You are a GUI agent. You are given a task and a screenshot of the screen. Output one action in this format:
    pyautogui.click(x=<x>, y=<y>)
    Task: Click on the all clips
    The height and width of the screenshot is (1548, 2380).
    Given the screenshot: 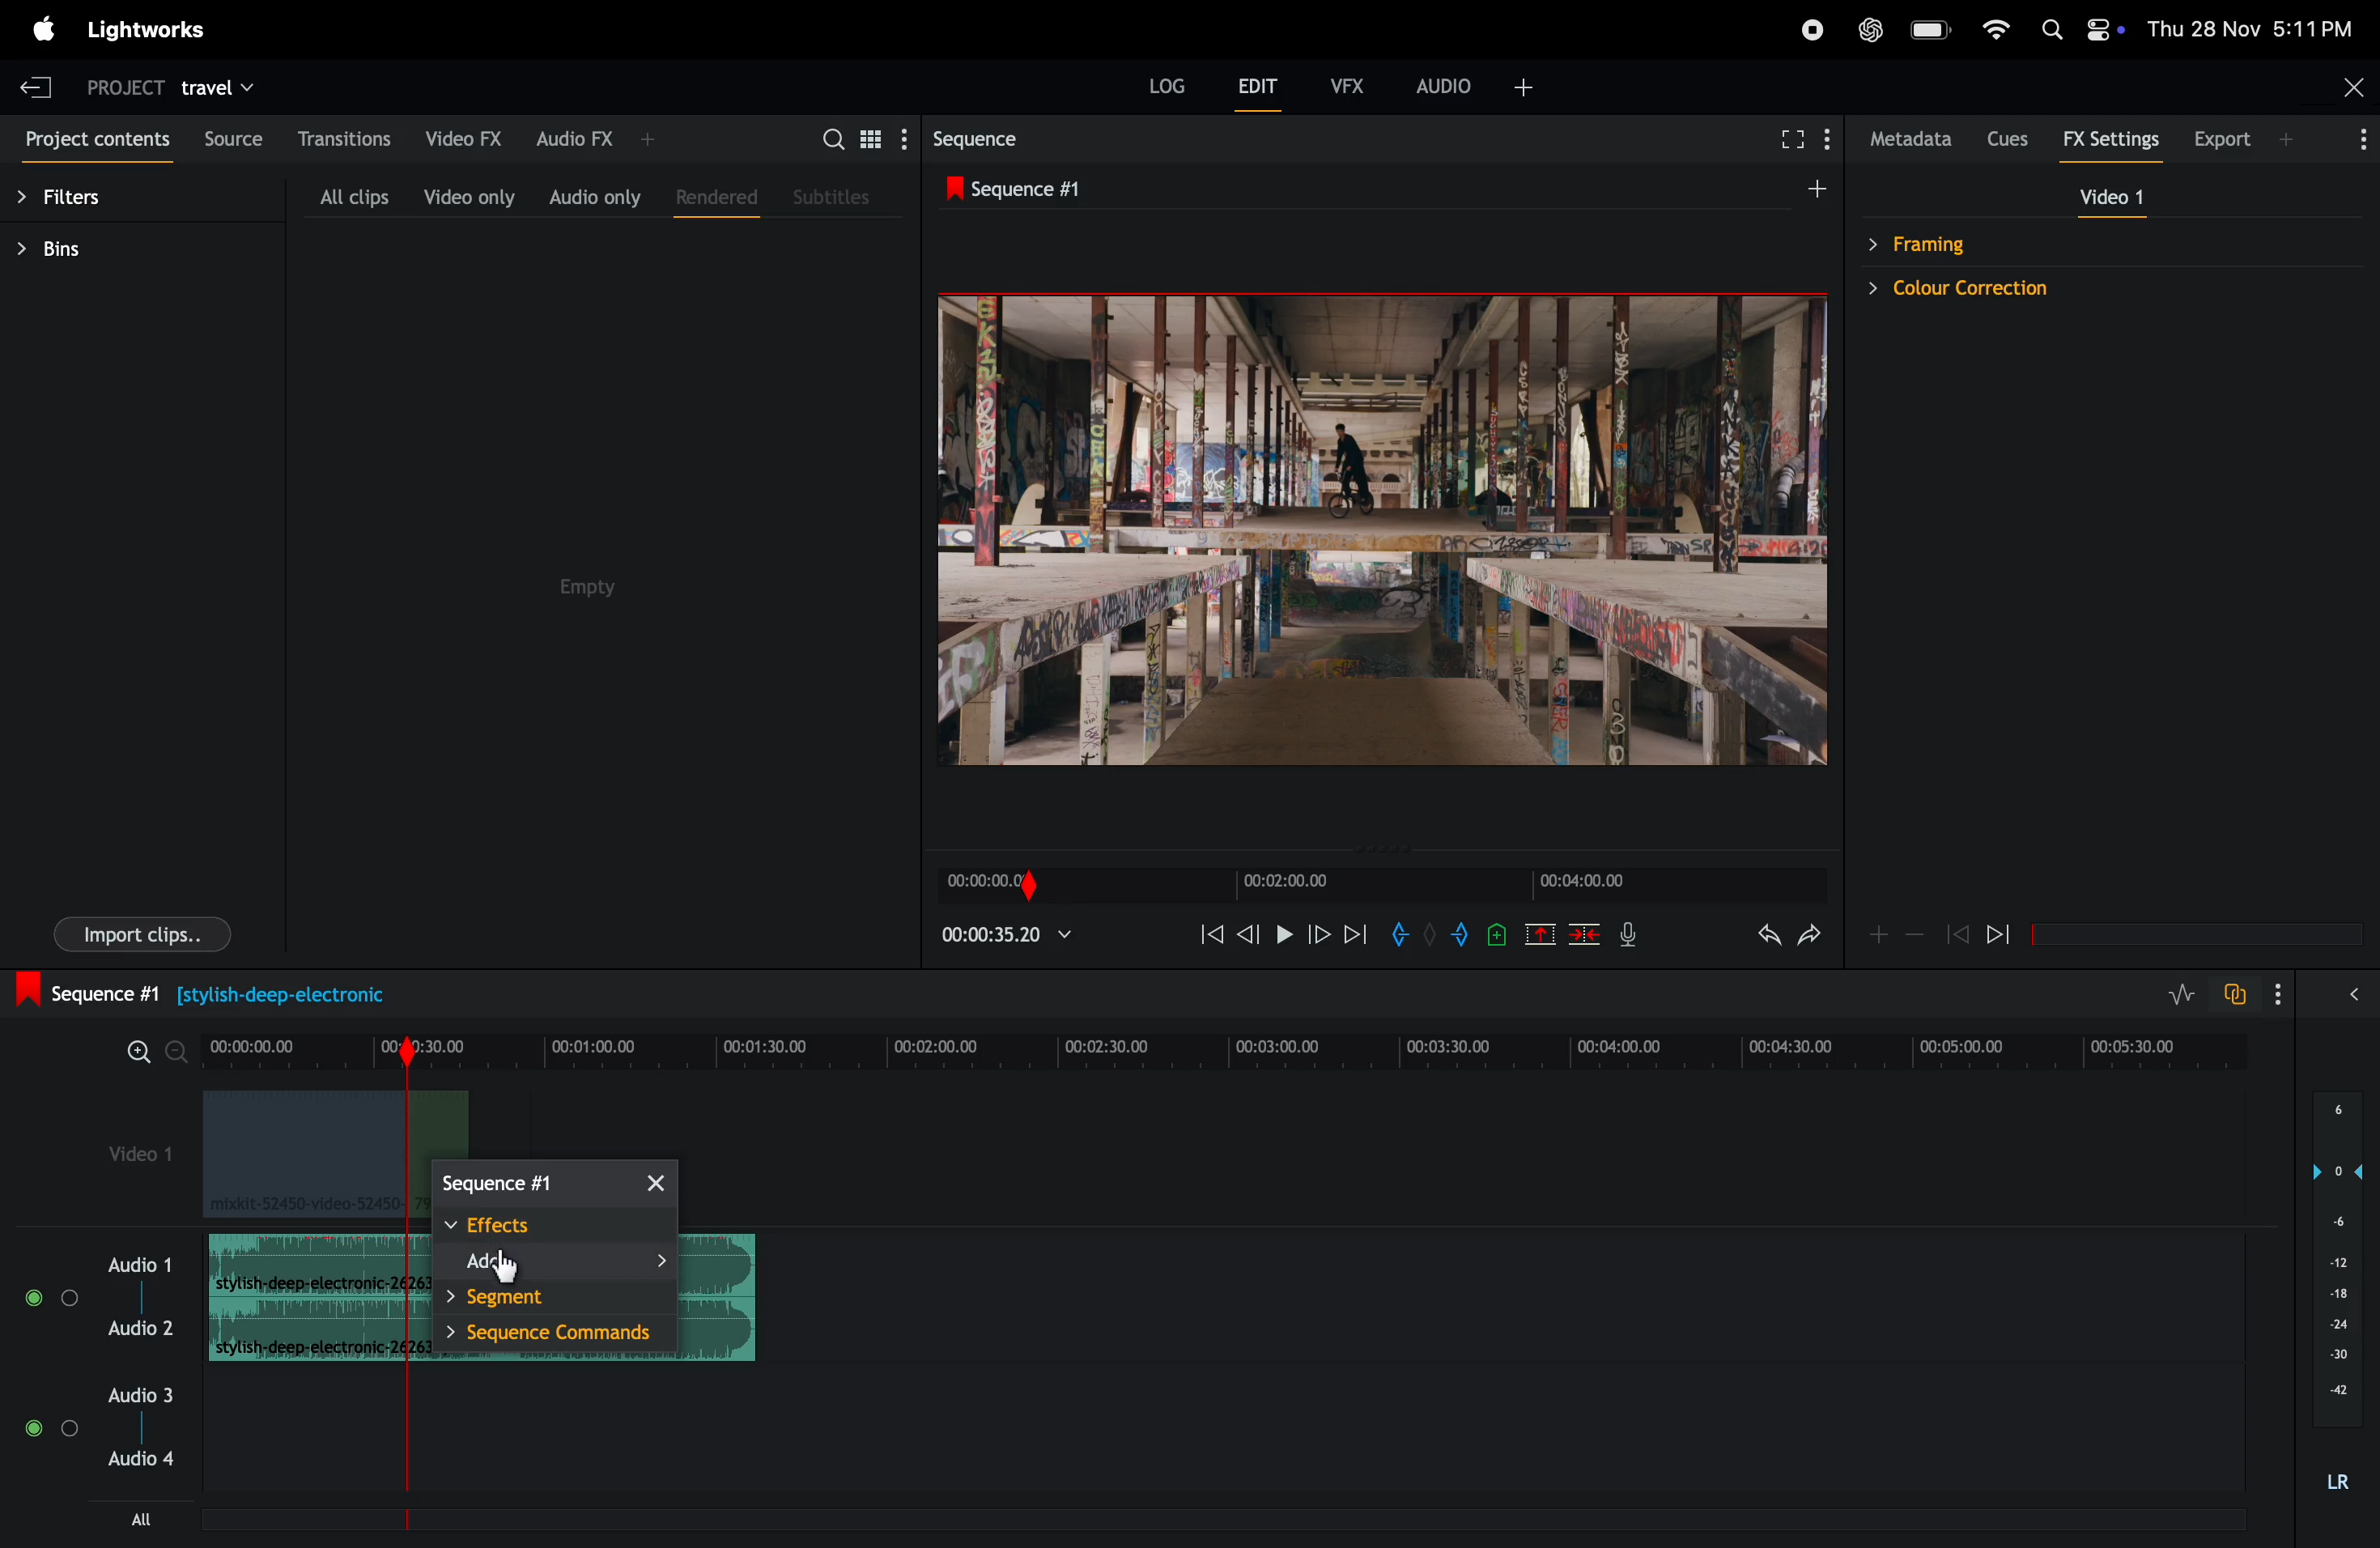 What is the action you would take?
    pyautogui.click(x=352, y=194)
    